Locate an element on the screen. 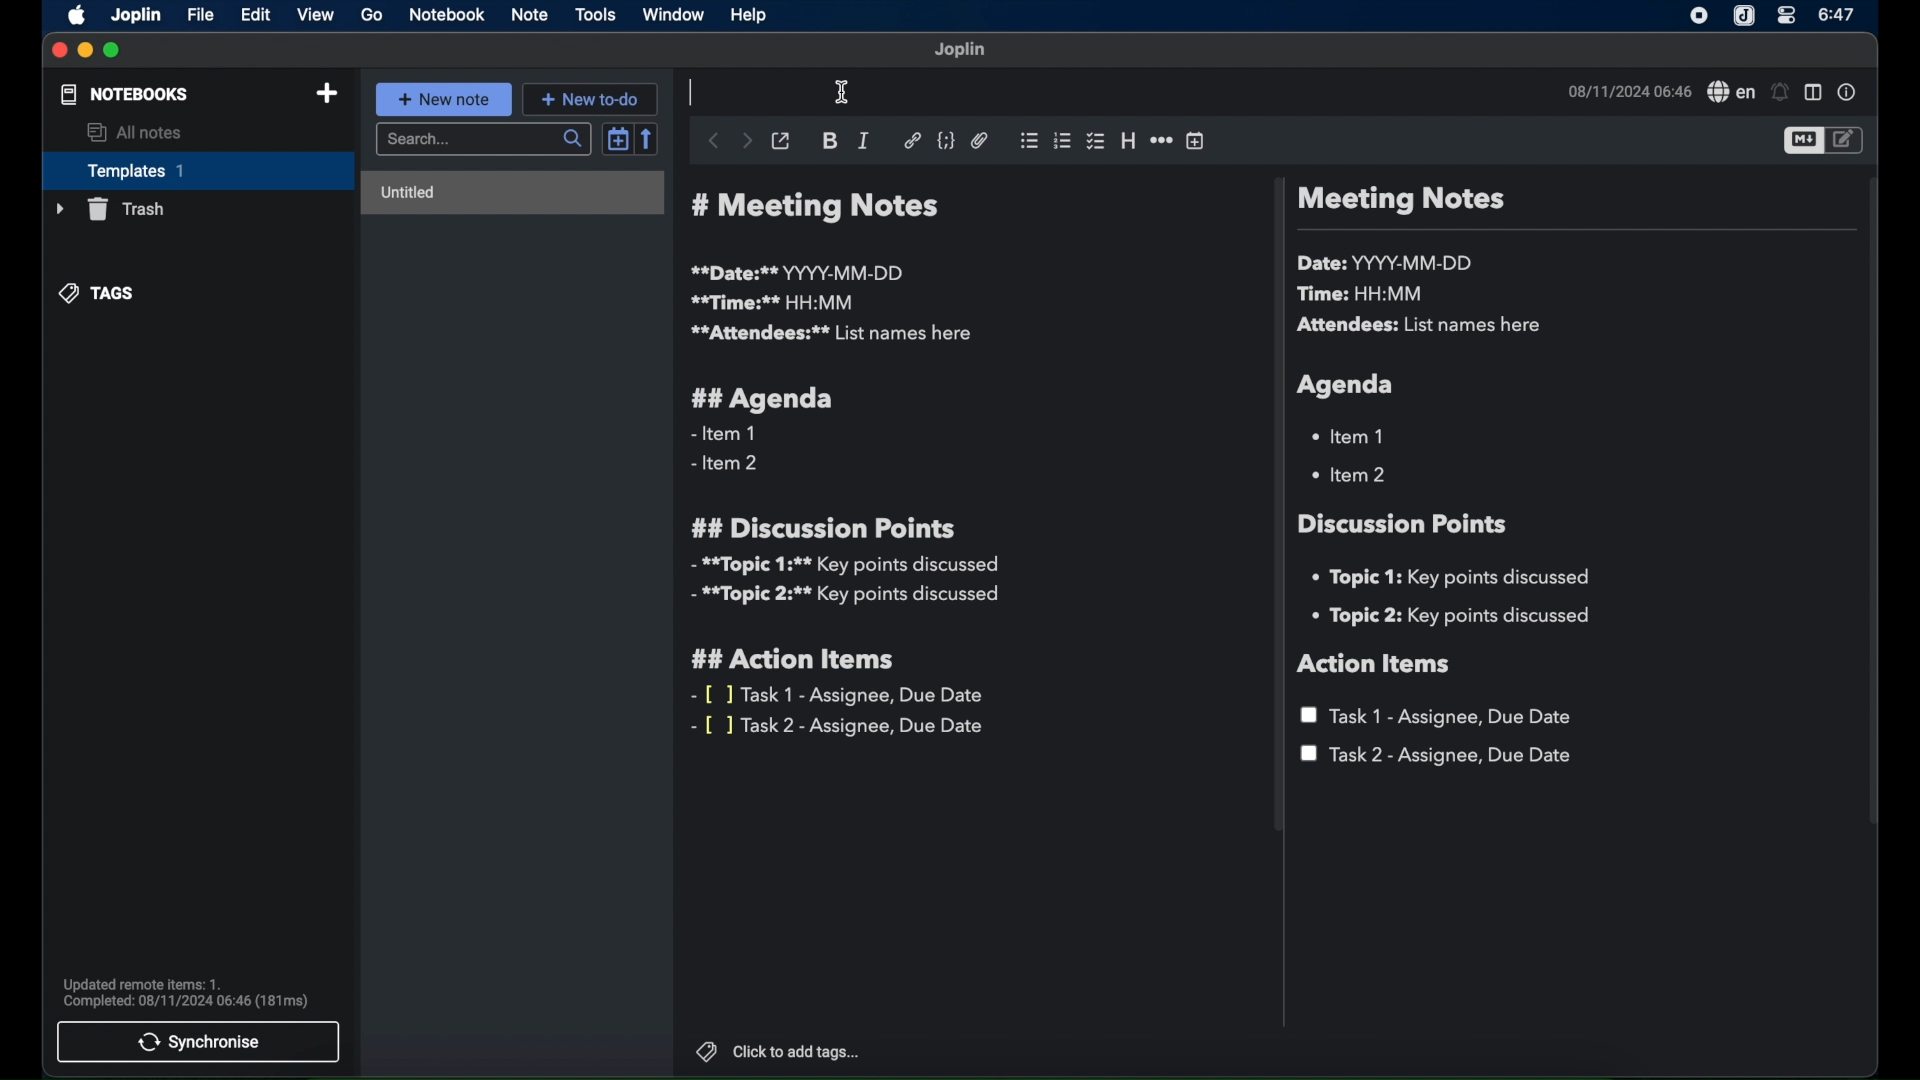  minimize is located at coordinates (84, 50).